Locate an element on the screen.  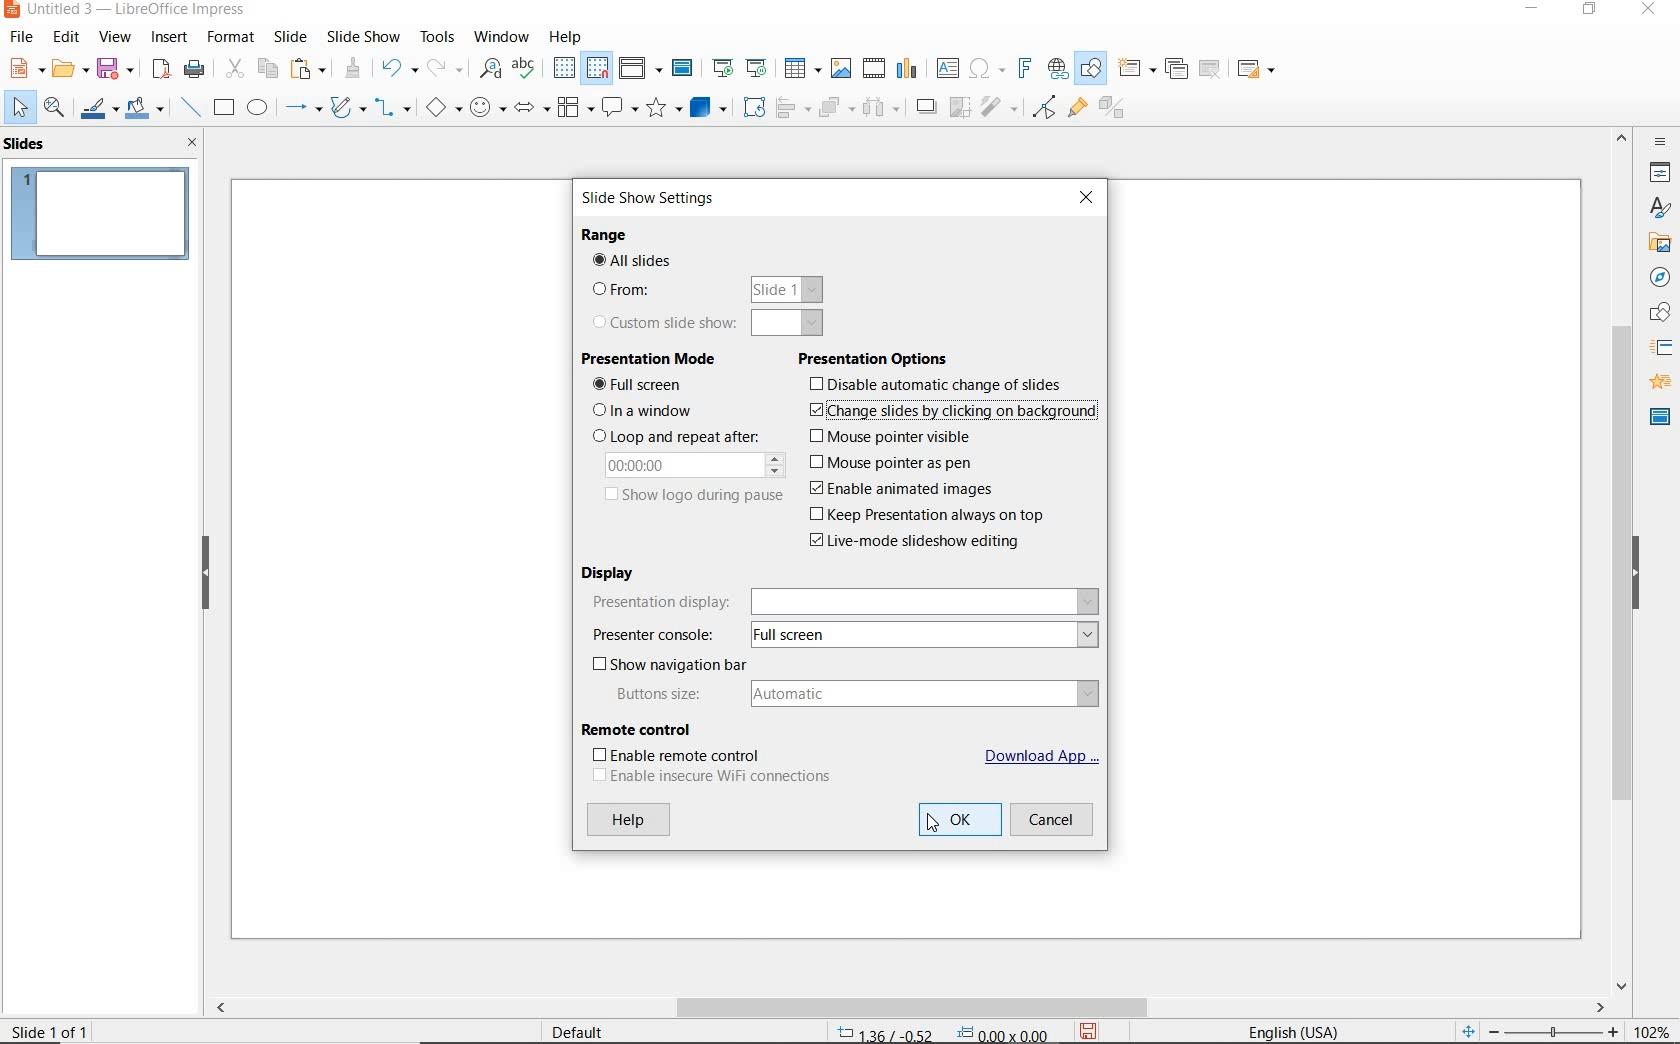
DISPLAY GRID is located at coordinates (565, 69).